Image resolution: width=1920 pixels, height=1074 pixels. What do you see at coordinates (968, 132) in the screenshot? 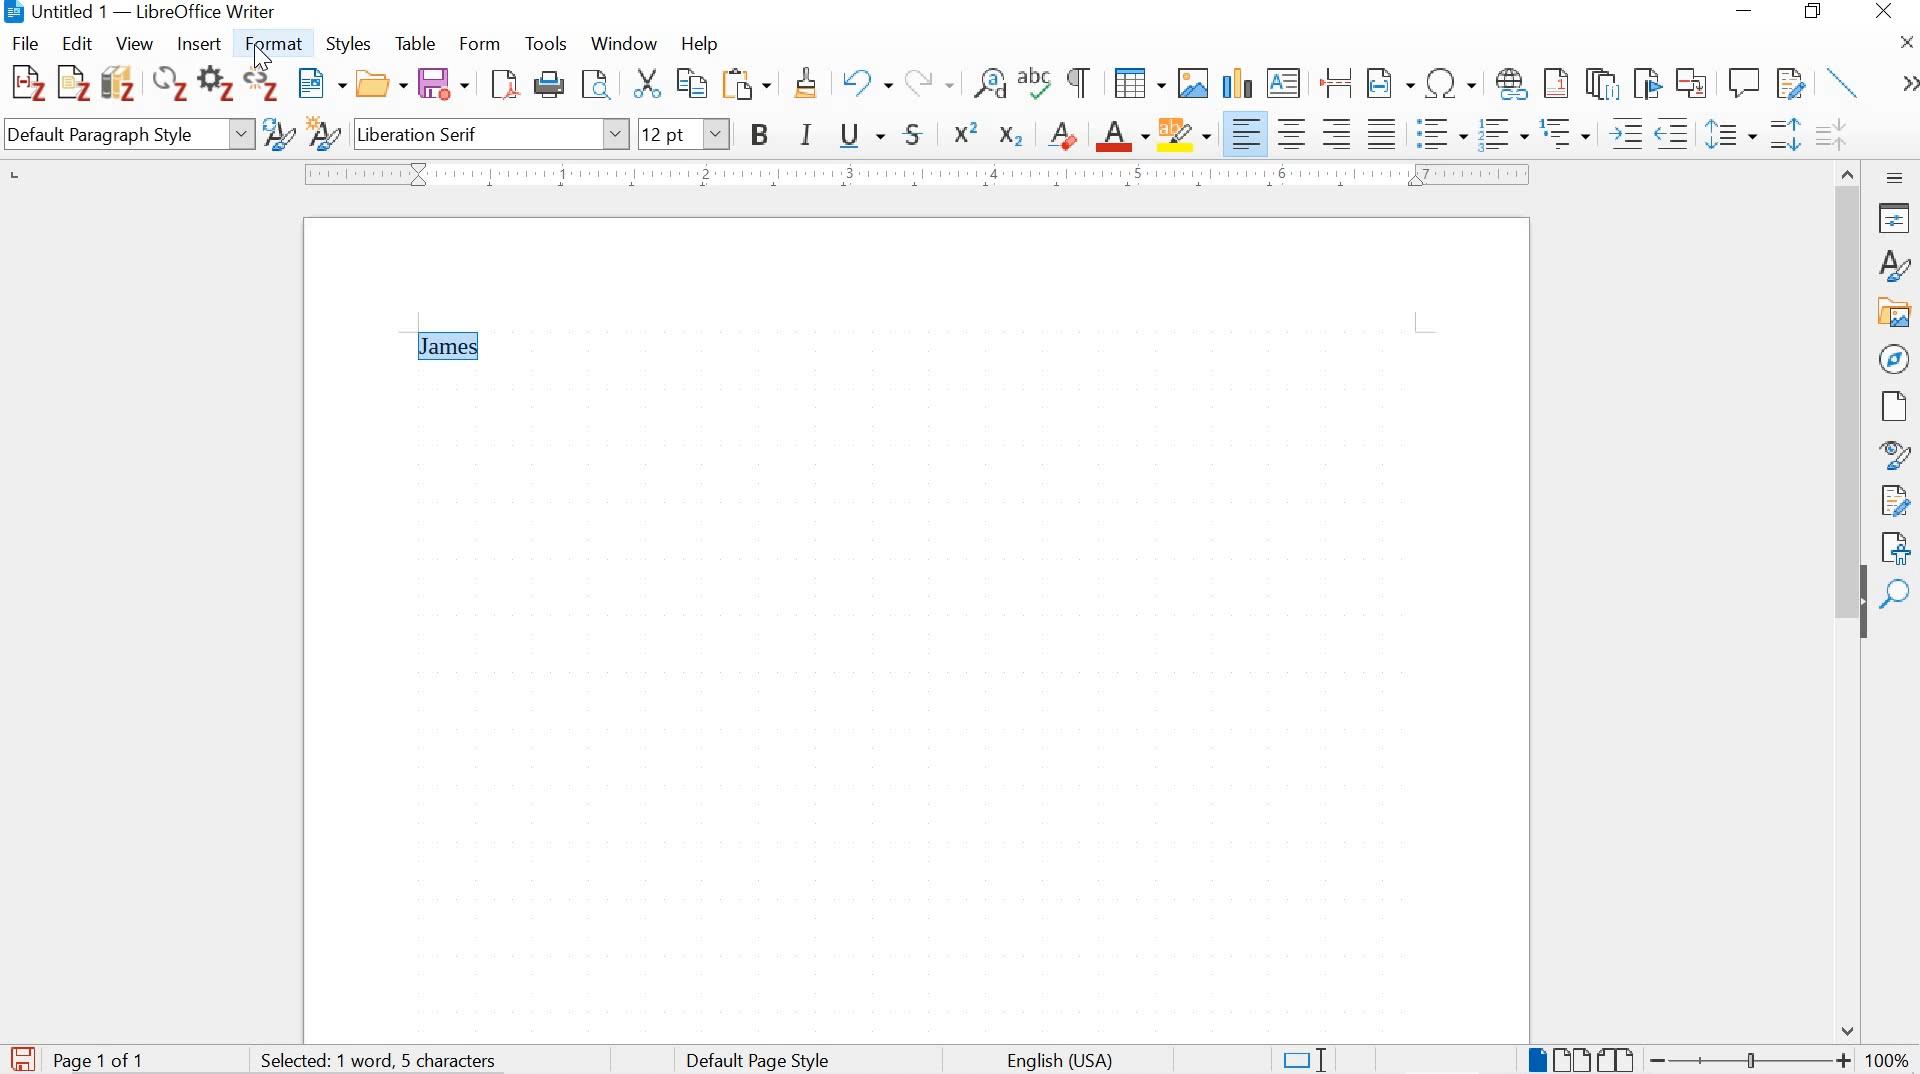
I see `superscript` at bounding box center [968, 132].